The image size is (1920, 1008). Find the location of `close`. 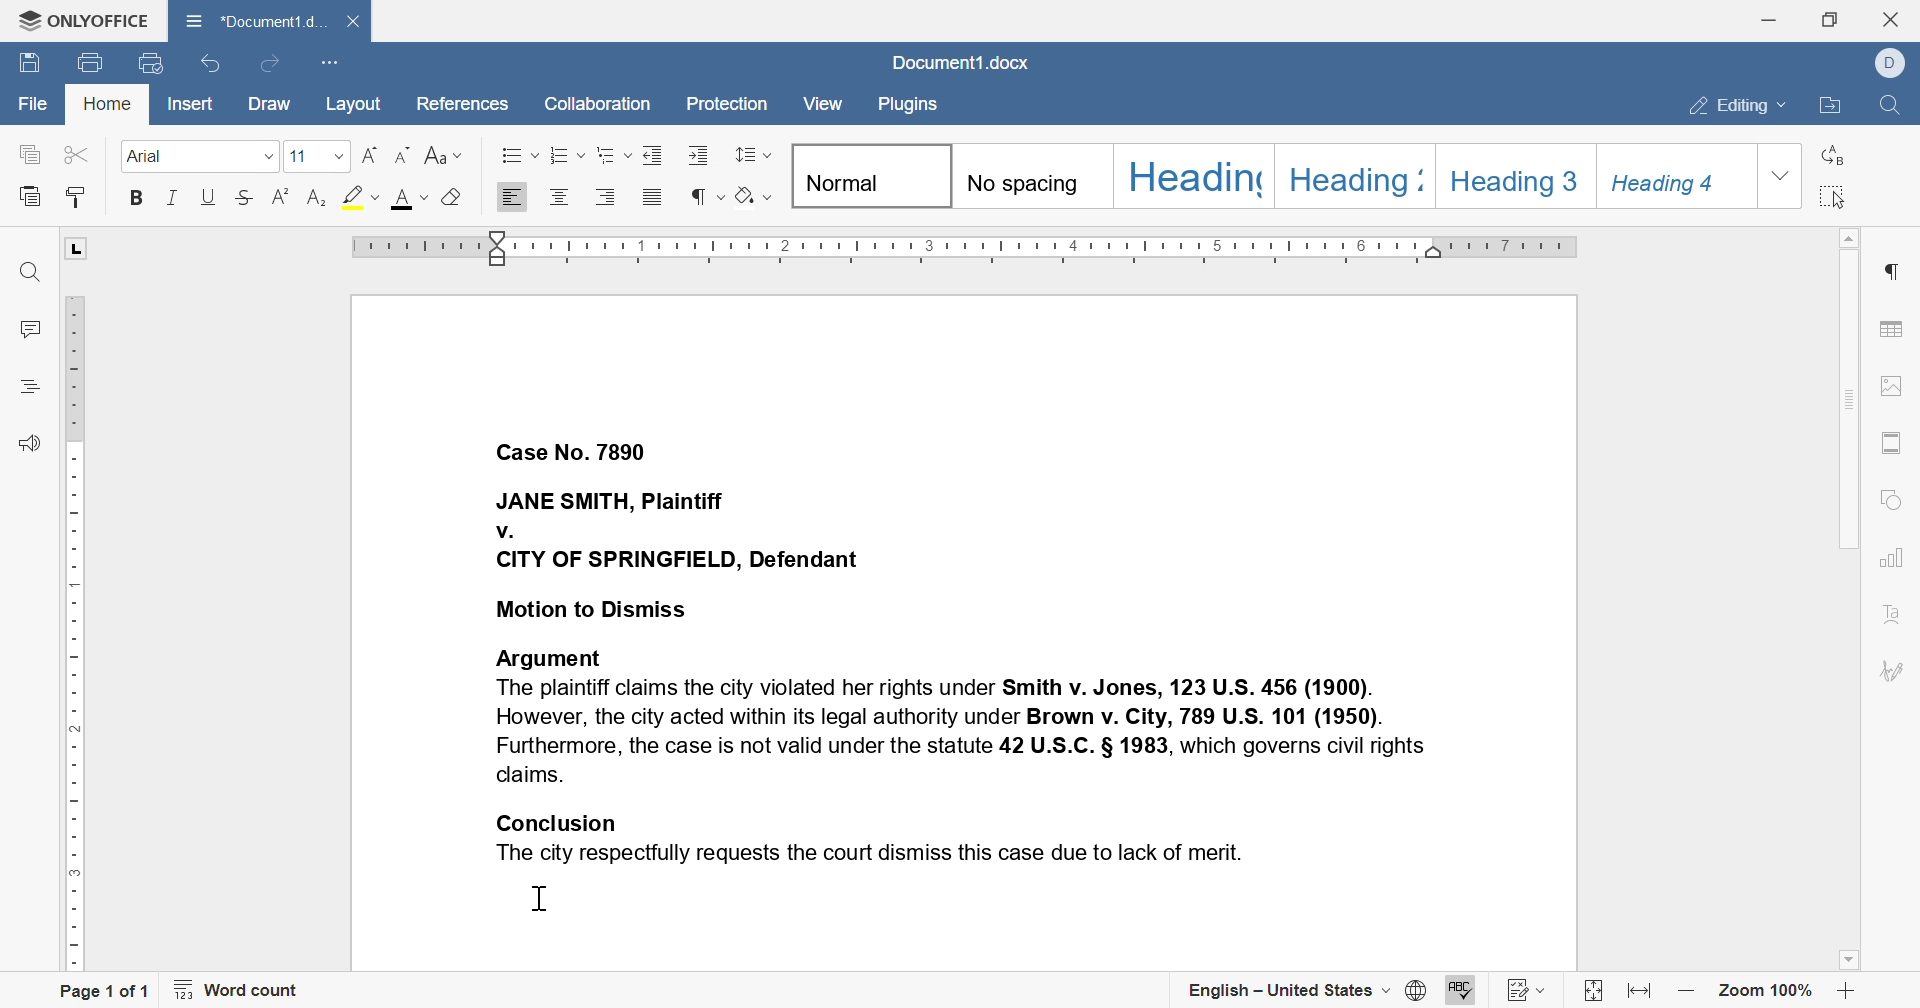

close is located at coordinates (1890, 18).